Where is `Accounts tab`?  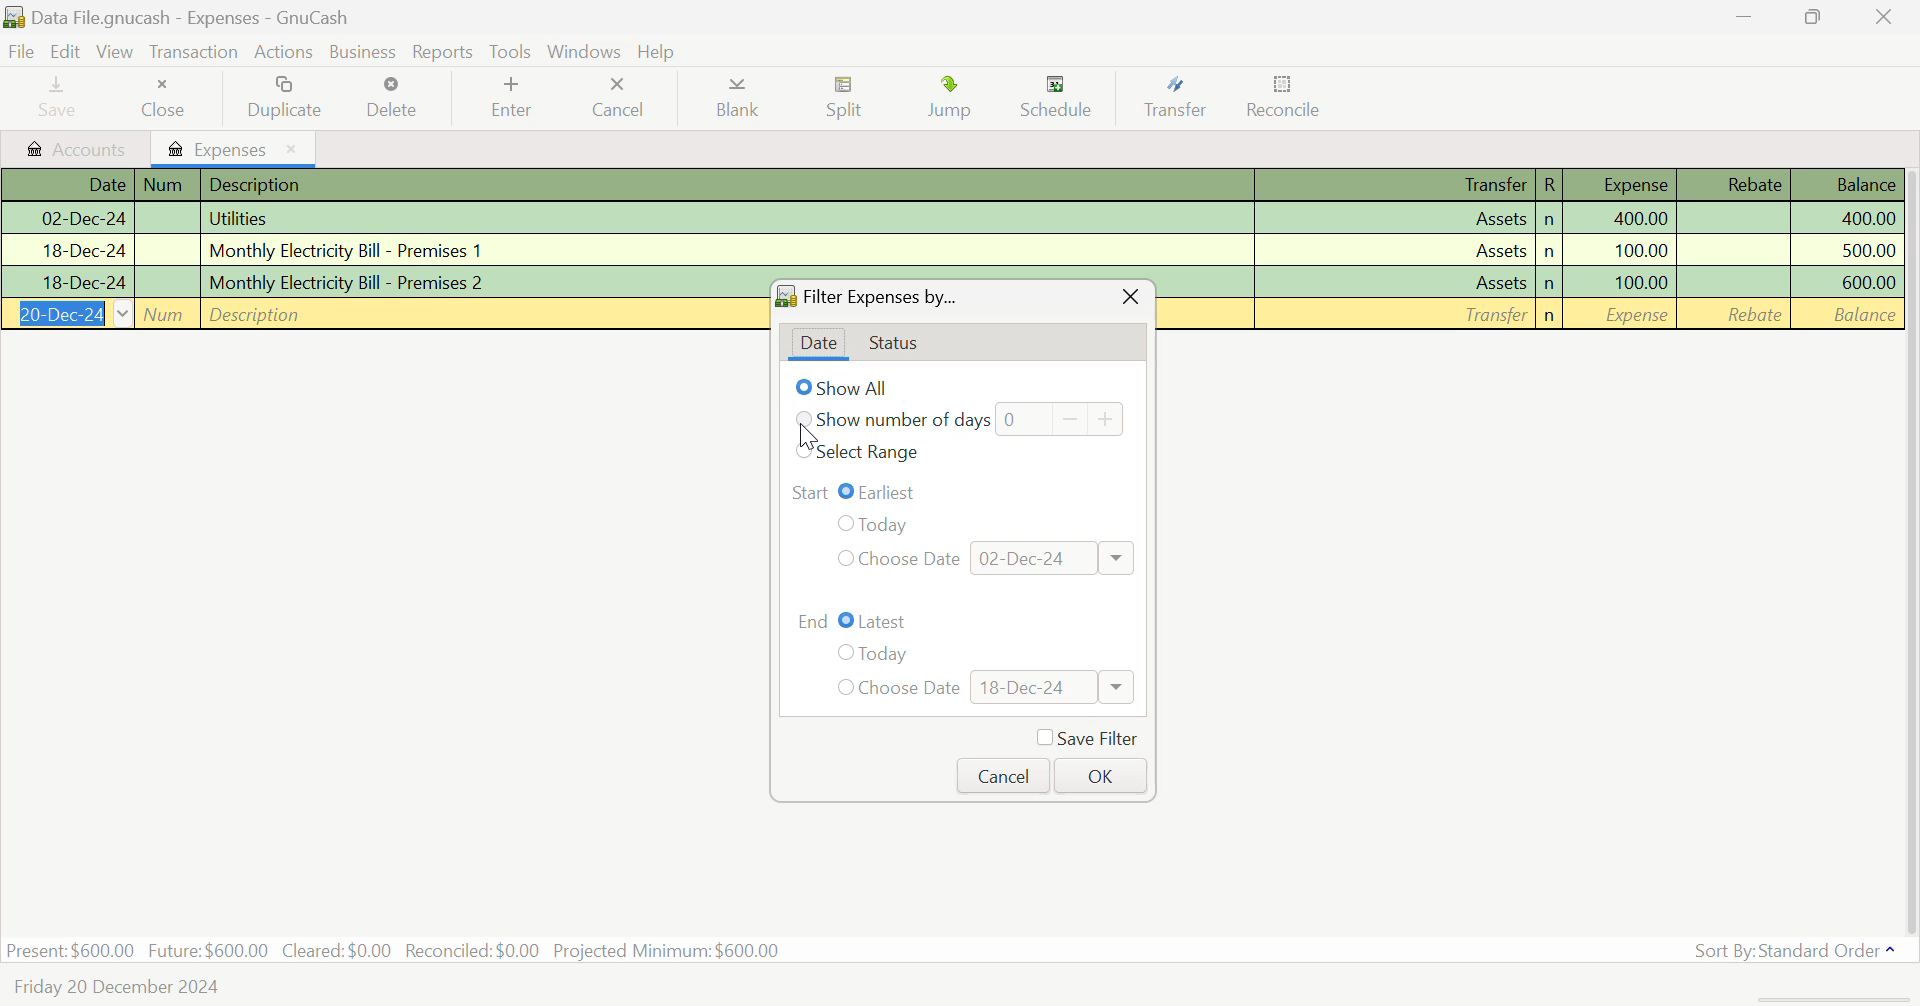
Accounts tab is located at coordinates (76, 147).